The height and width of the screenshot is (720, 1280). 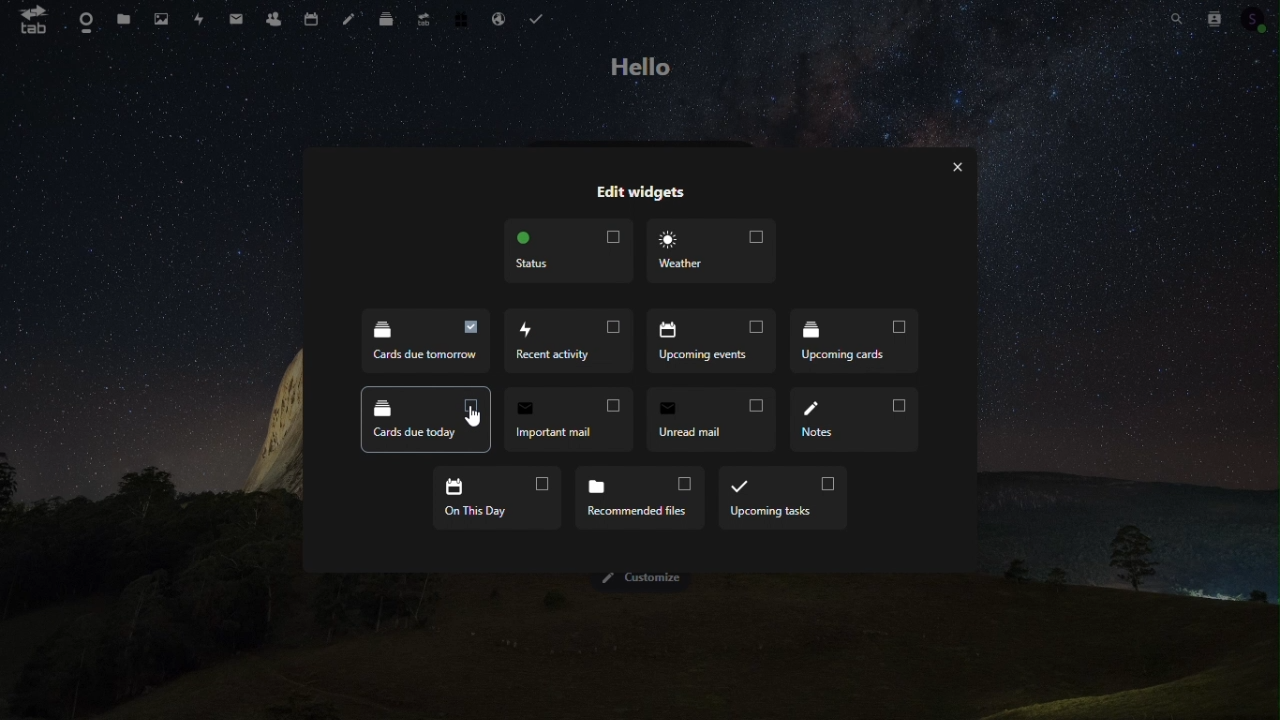 What do you see at coordinates (568, 251) in the screenshot?
I see `Status` at bounding box center [568, 251].